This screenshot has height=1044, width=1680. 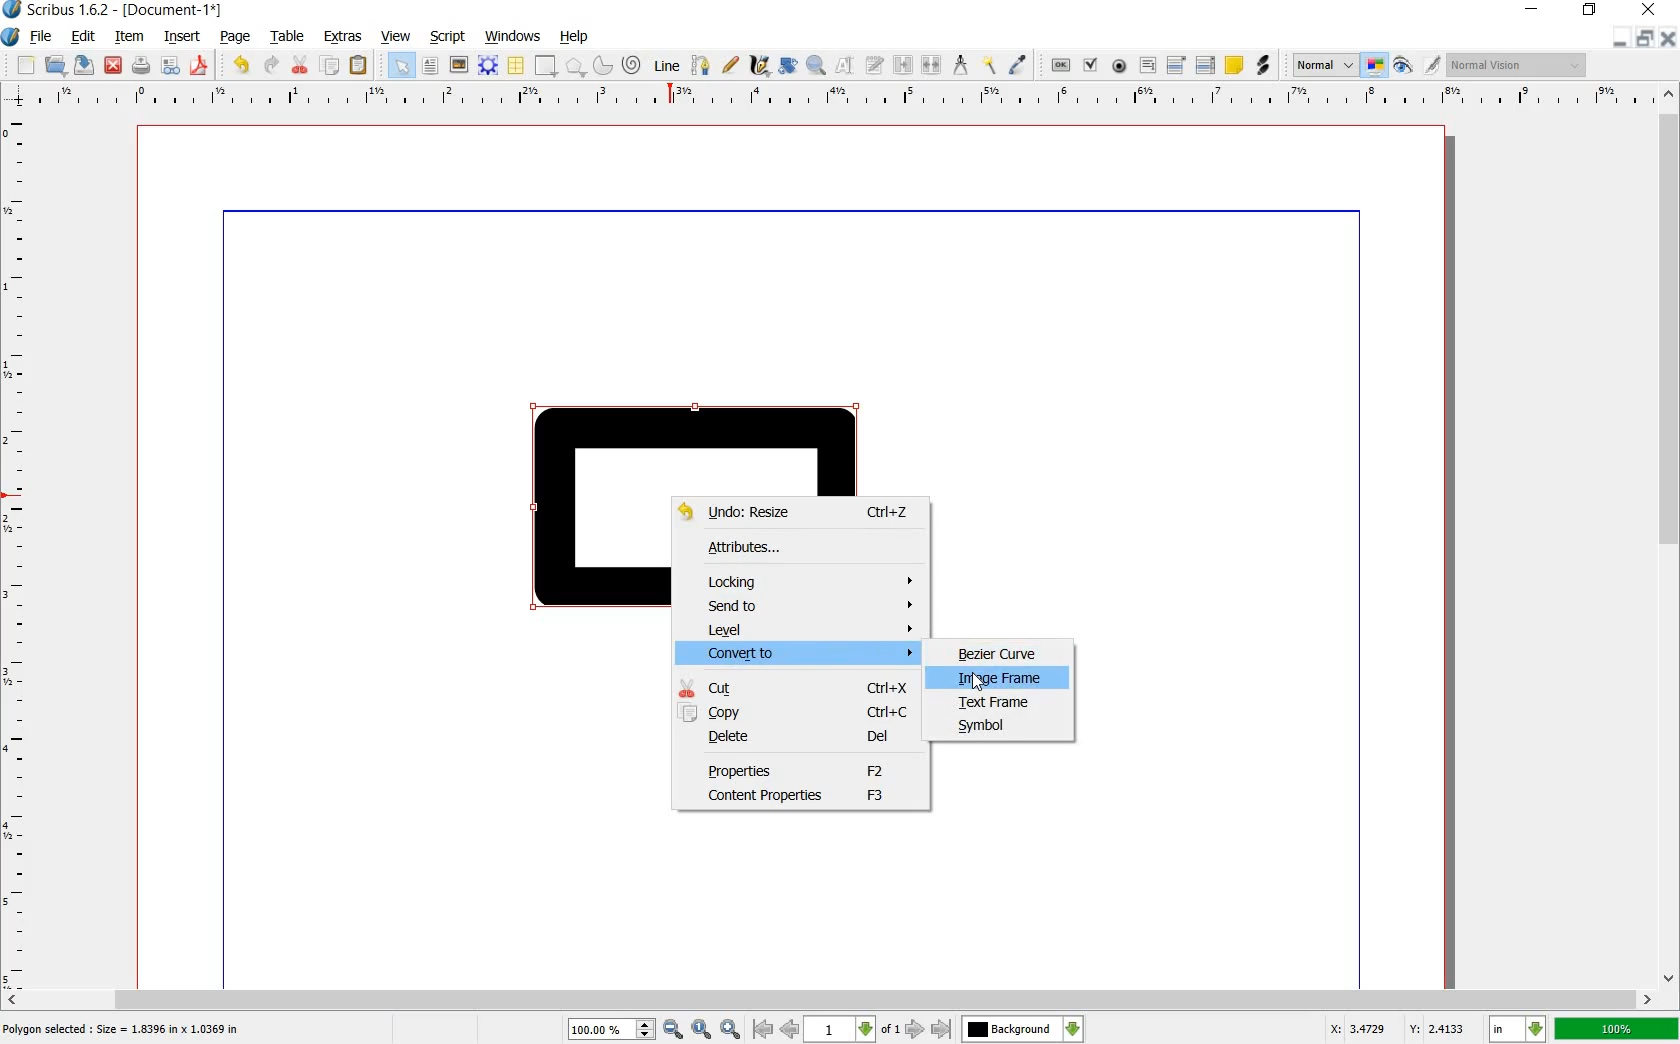 I want to click on PROPERTIES F2, so click(x=799, y=770).